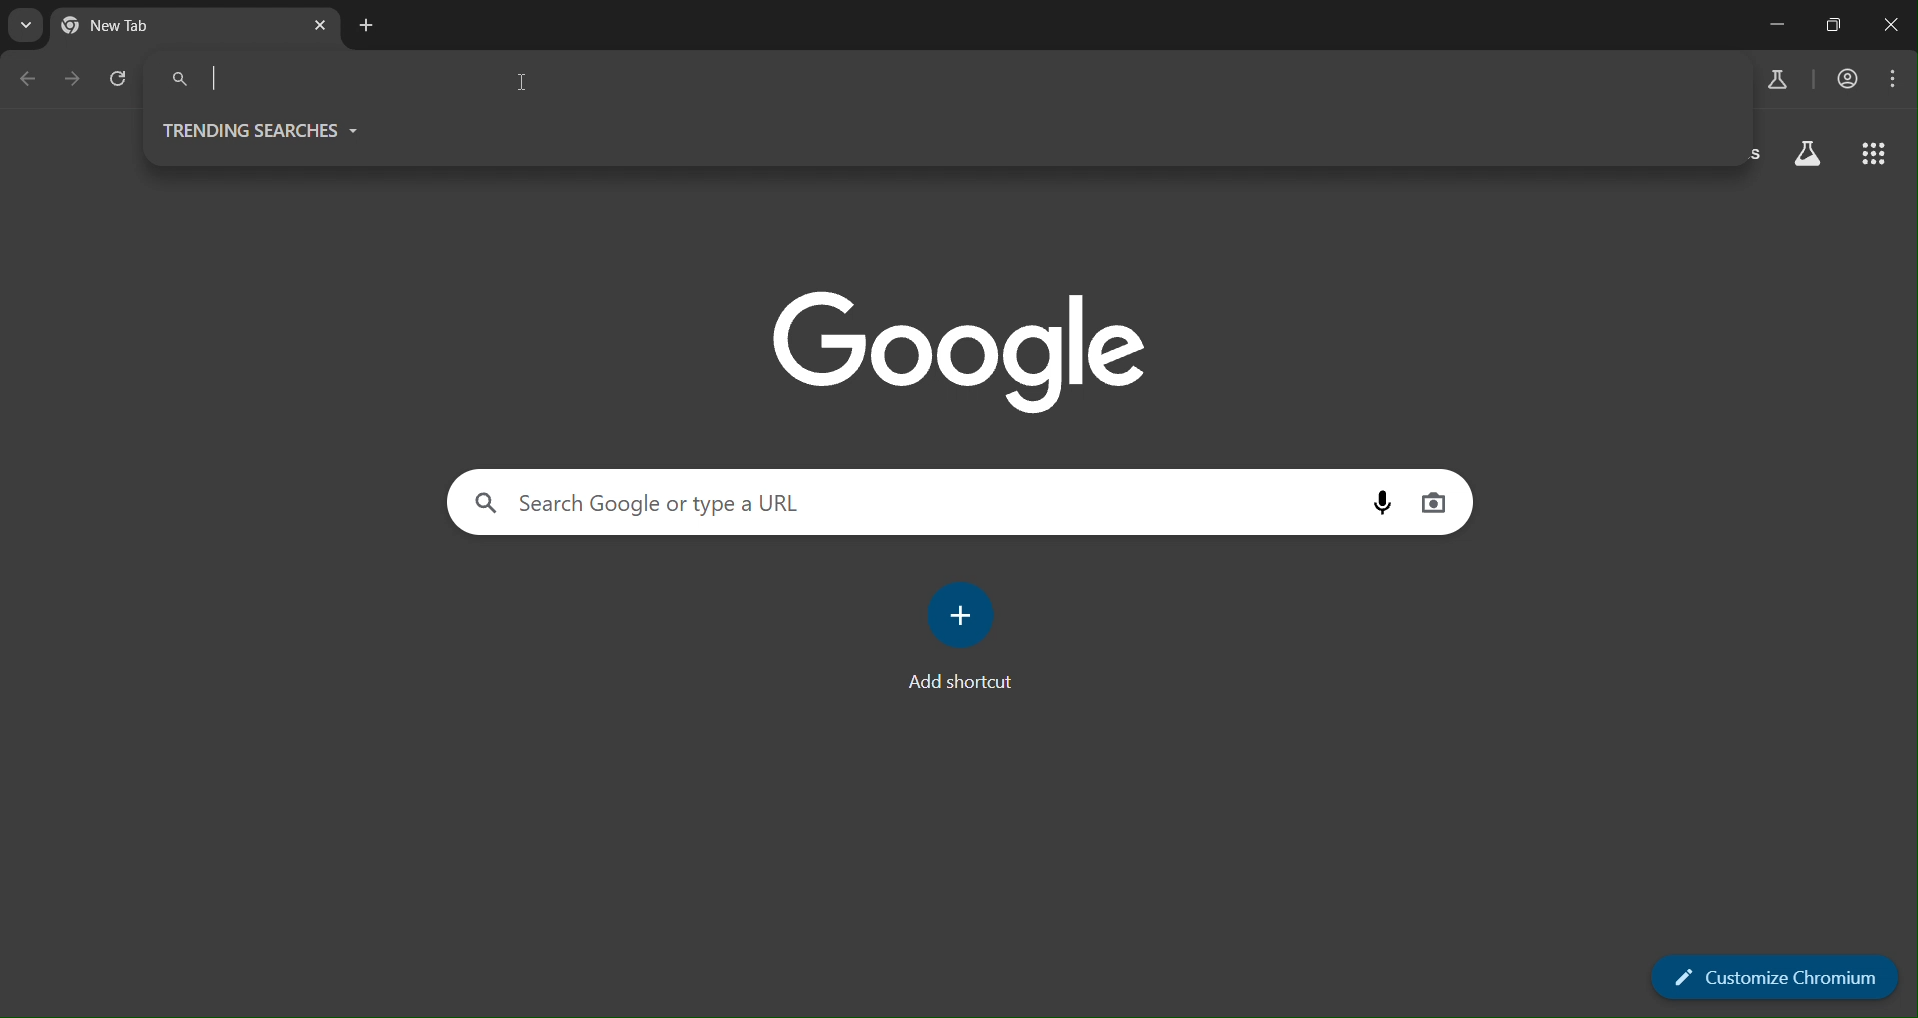 This screenshot has height=1018, width=1918. What do you see at coordinates (946, 79) in the screenshot?
I see `search google or type a URL` at bounding box center [946, 79].